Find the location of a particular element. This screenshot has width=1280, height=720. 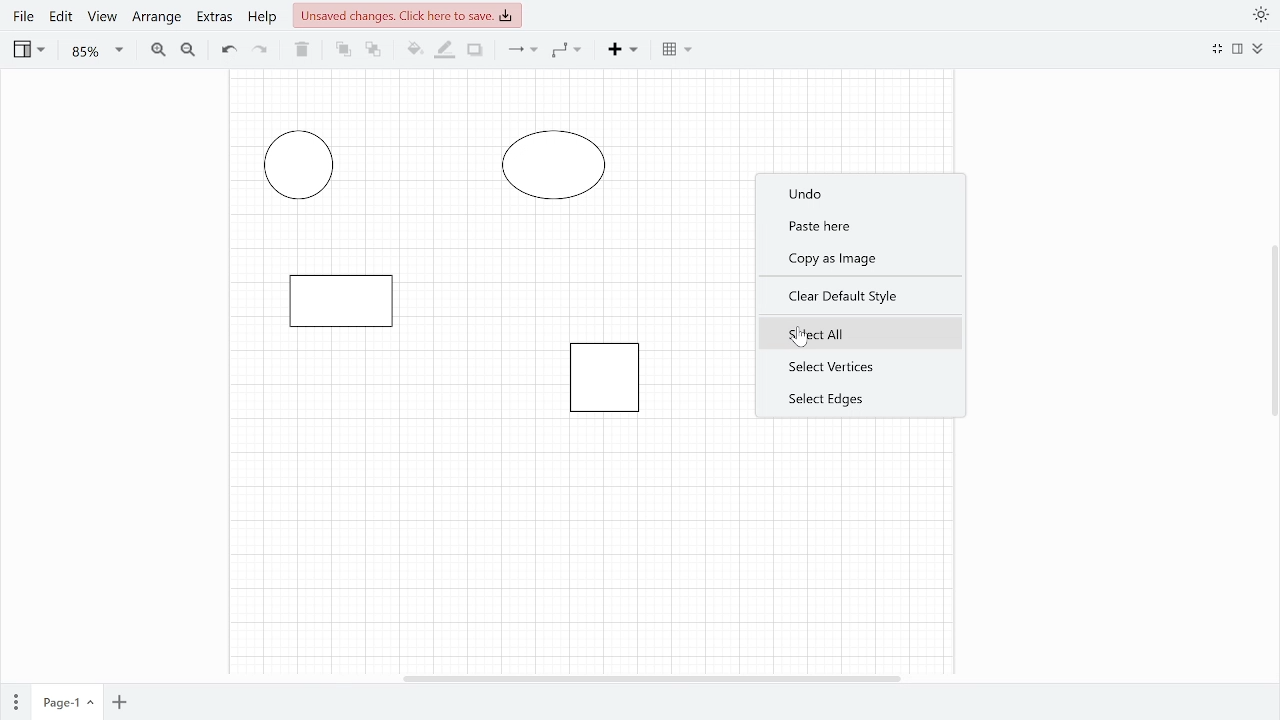

Fill line is located at coordinates (445, 49).